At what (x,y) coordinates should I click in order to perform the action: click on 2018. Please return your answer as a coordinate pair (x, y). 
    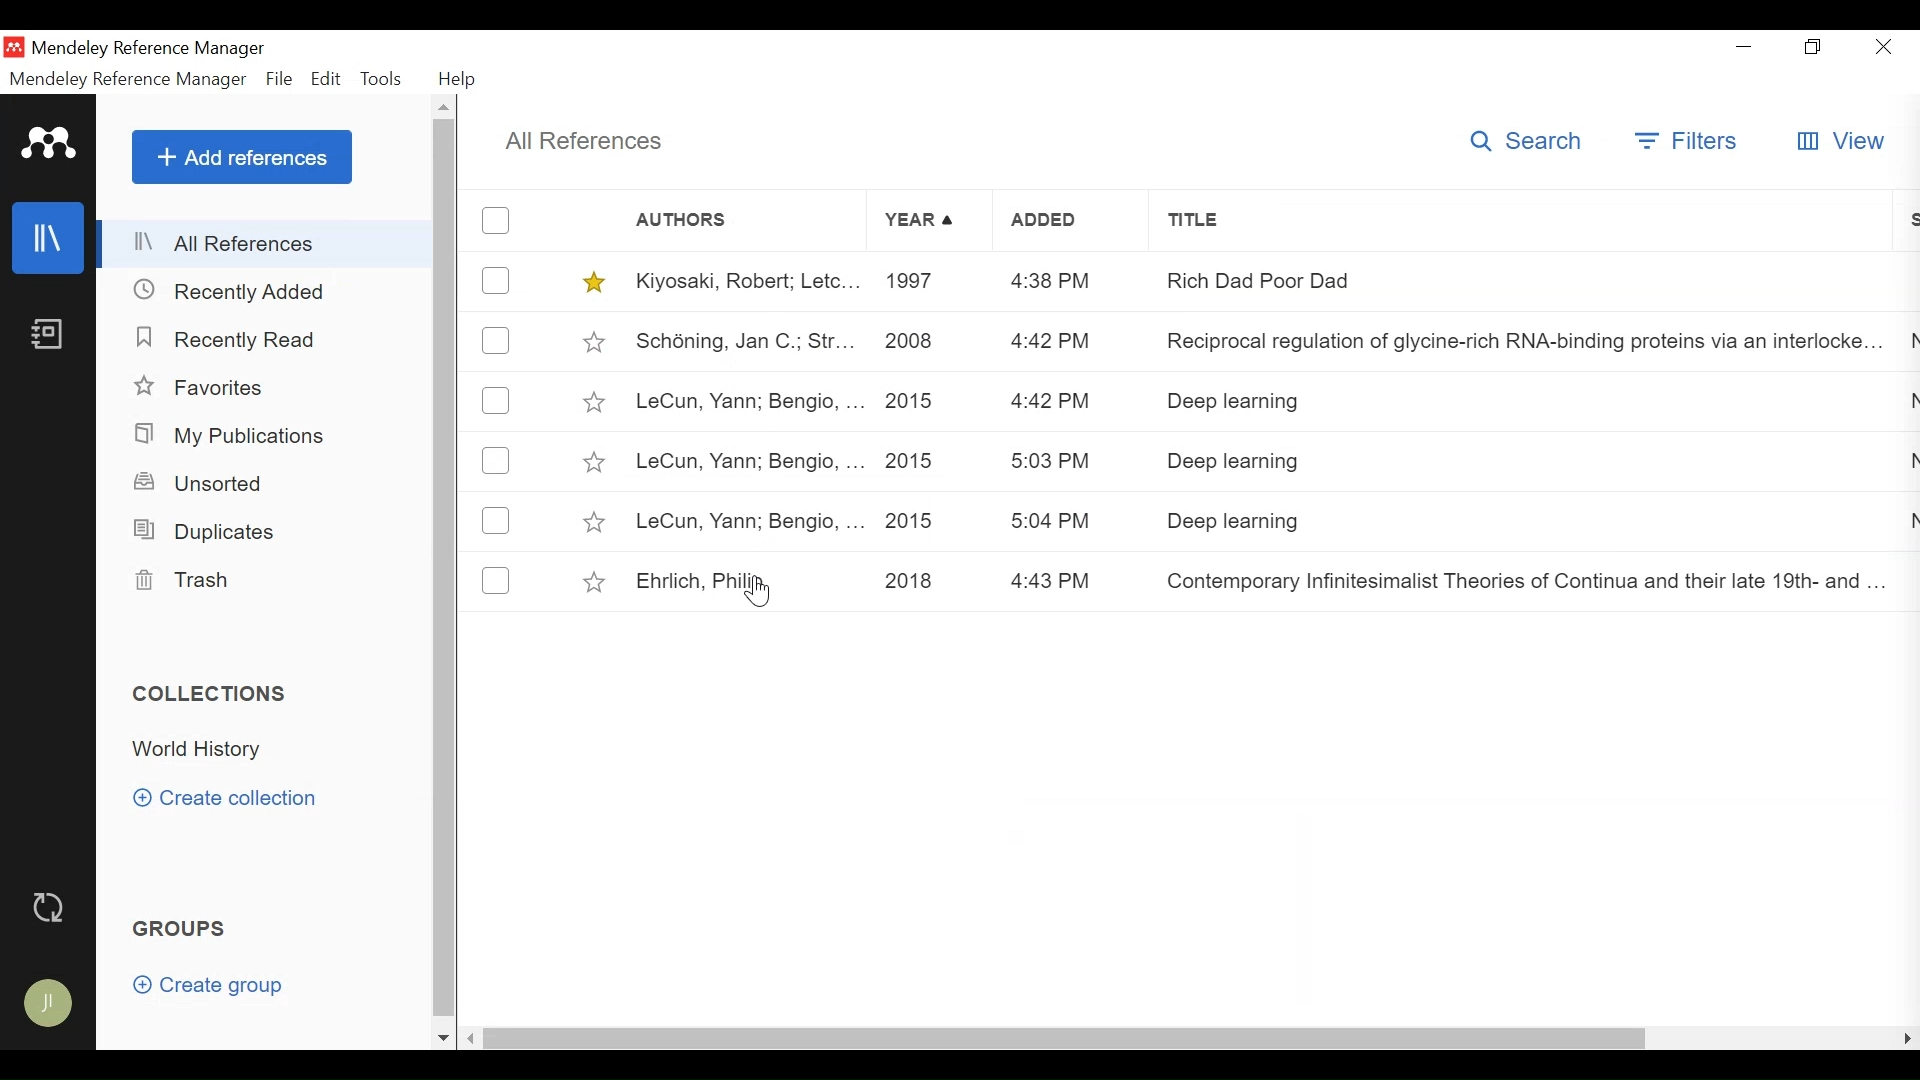
    Looking at the image, I should click on (914, 577).